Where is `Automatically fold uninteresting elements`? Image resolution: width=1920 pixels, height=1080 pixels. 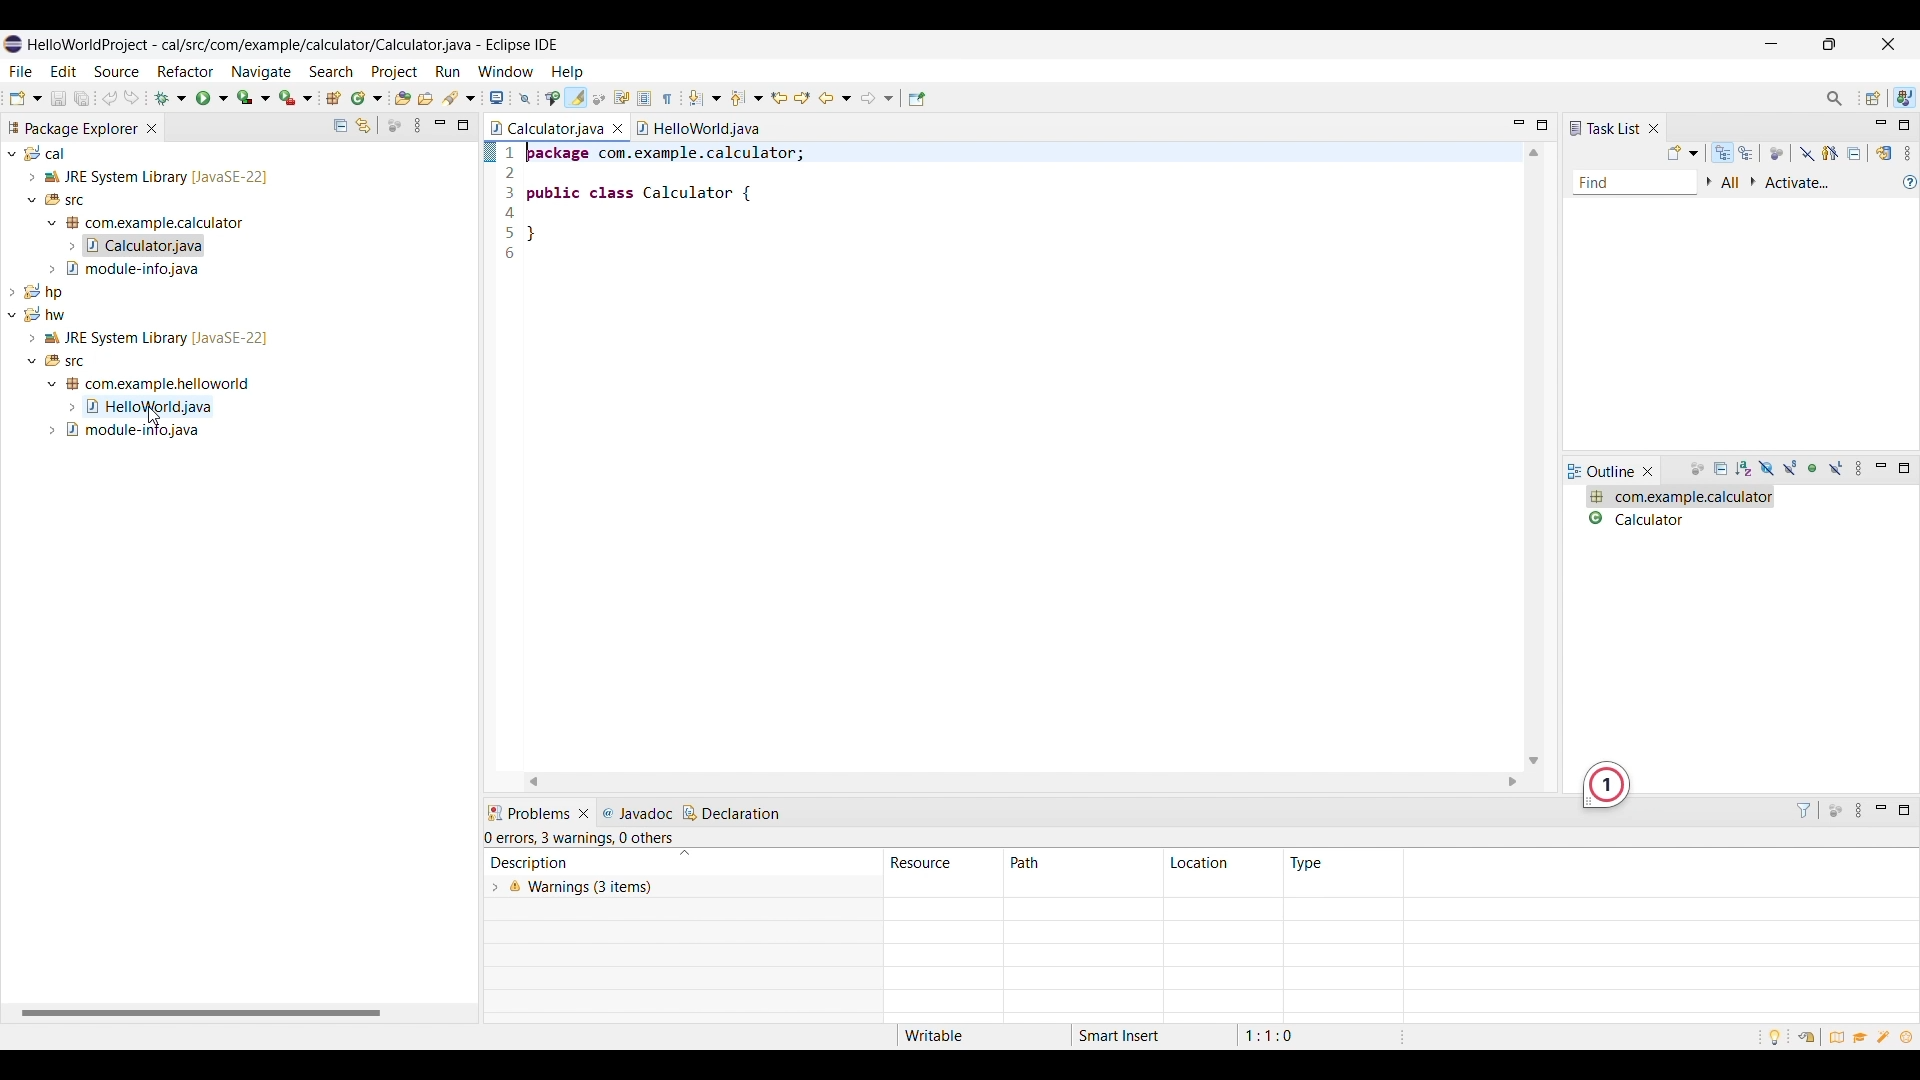
Automatically fold uninteresting elements is located at coordinates (599, 99).